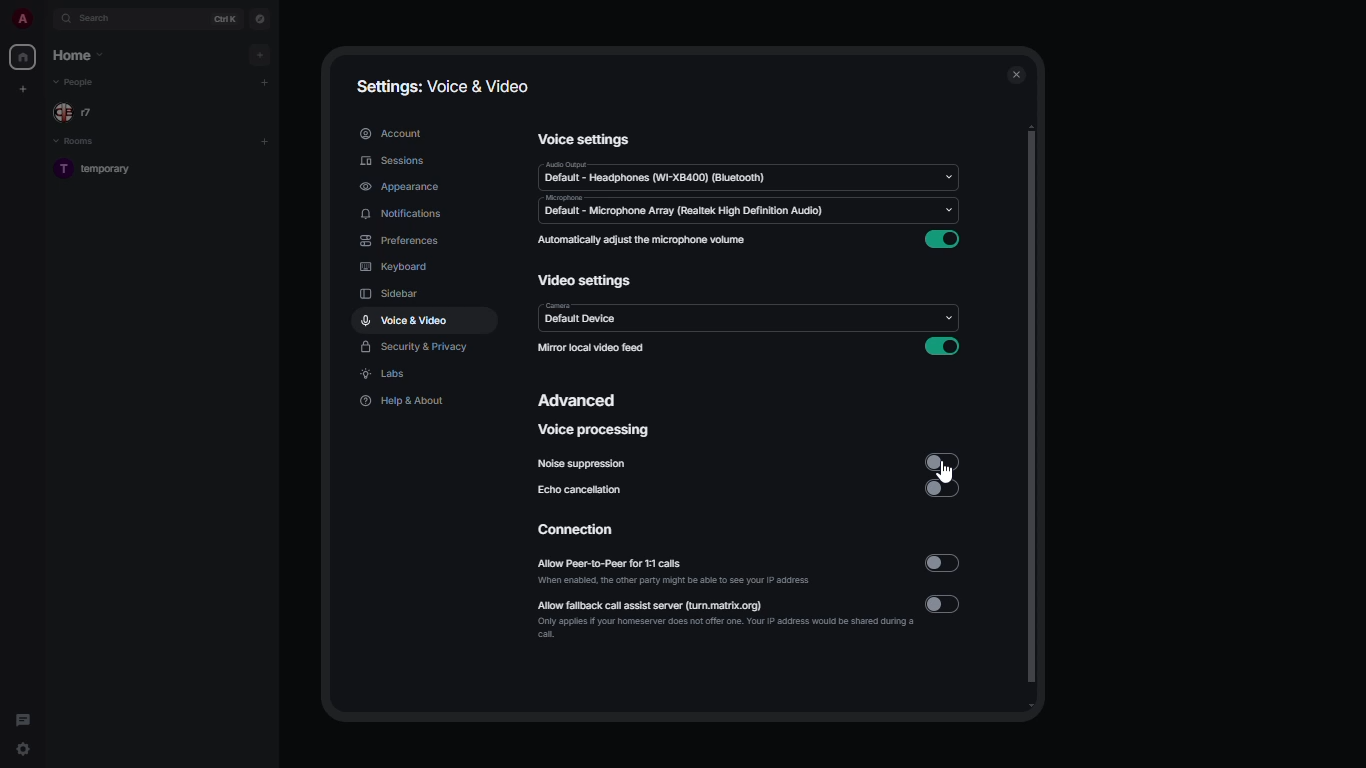  Describe the element at coordinates (398, 188) in the screenshot. I see `appearance` at that location.